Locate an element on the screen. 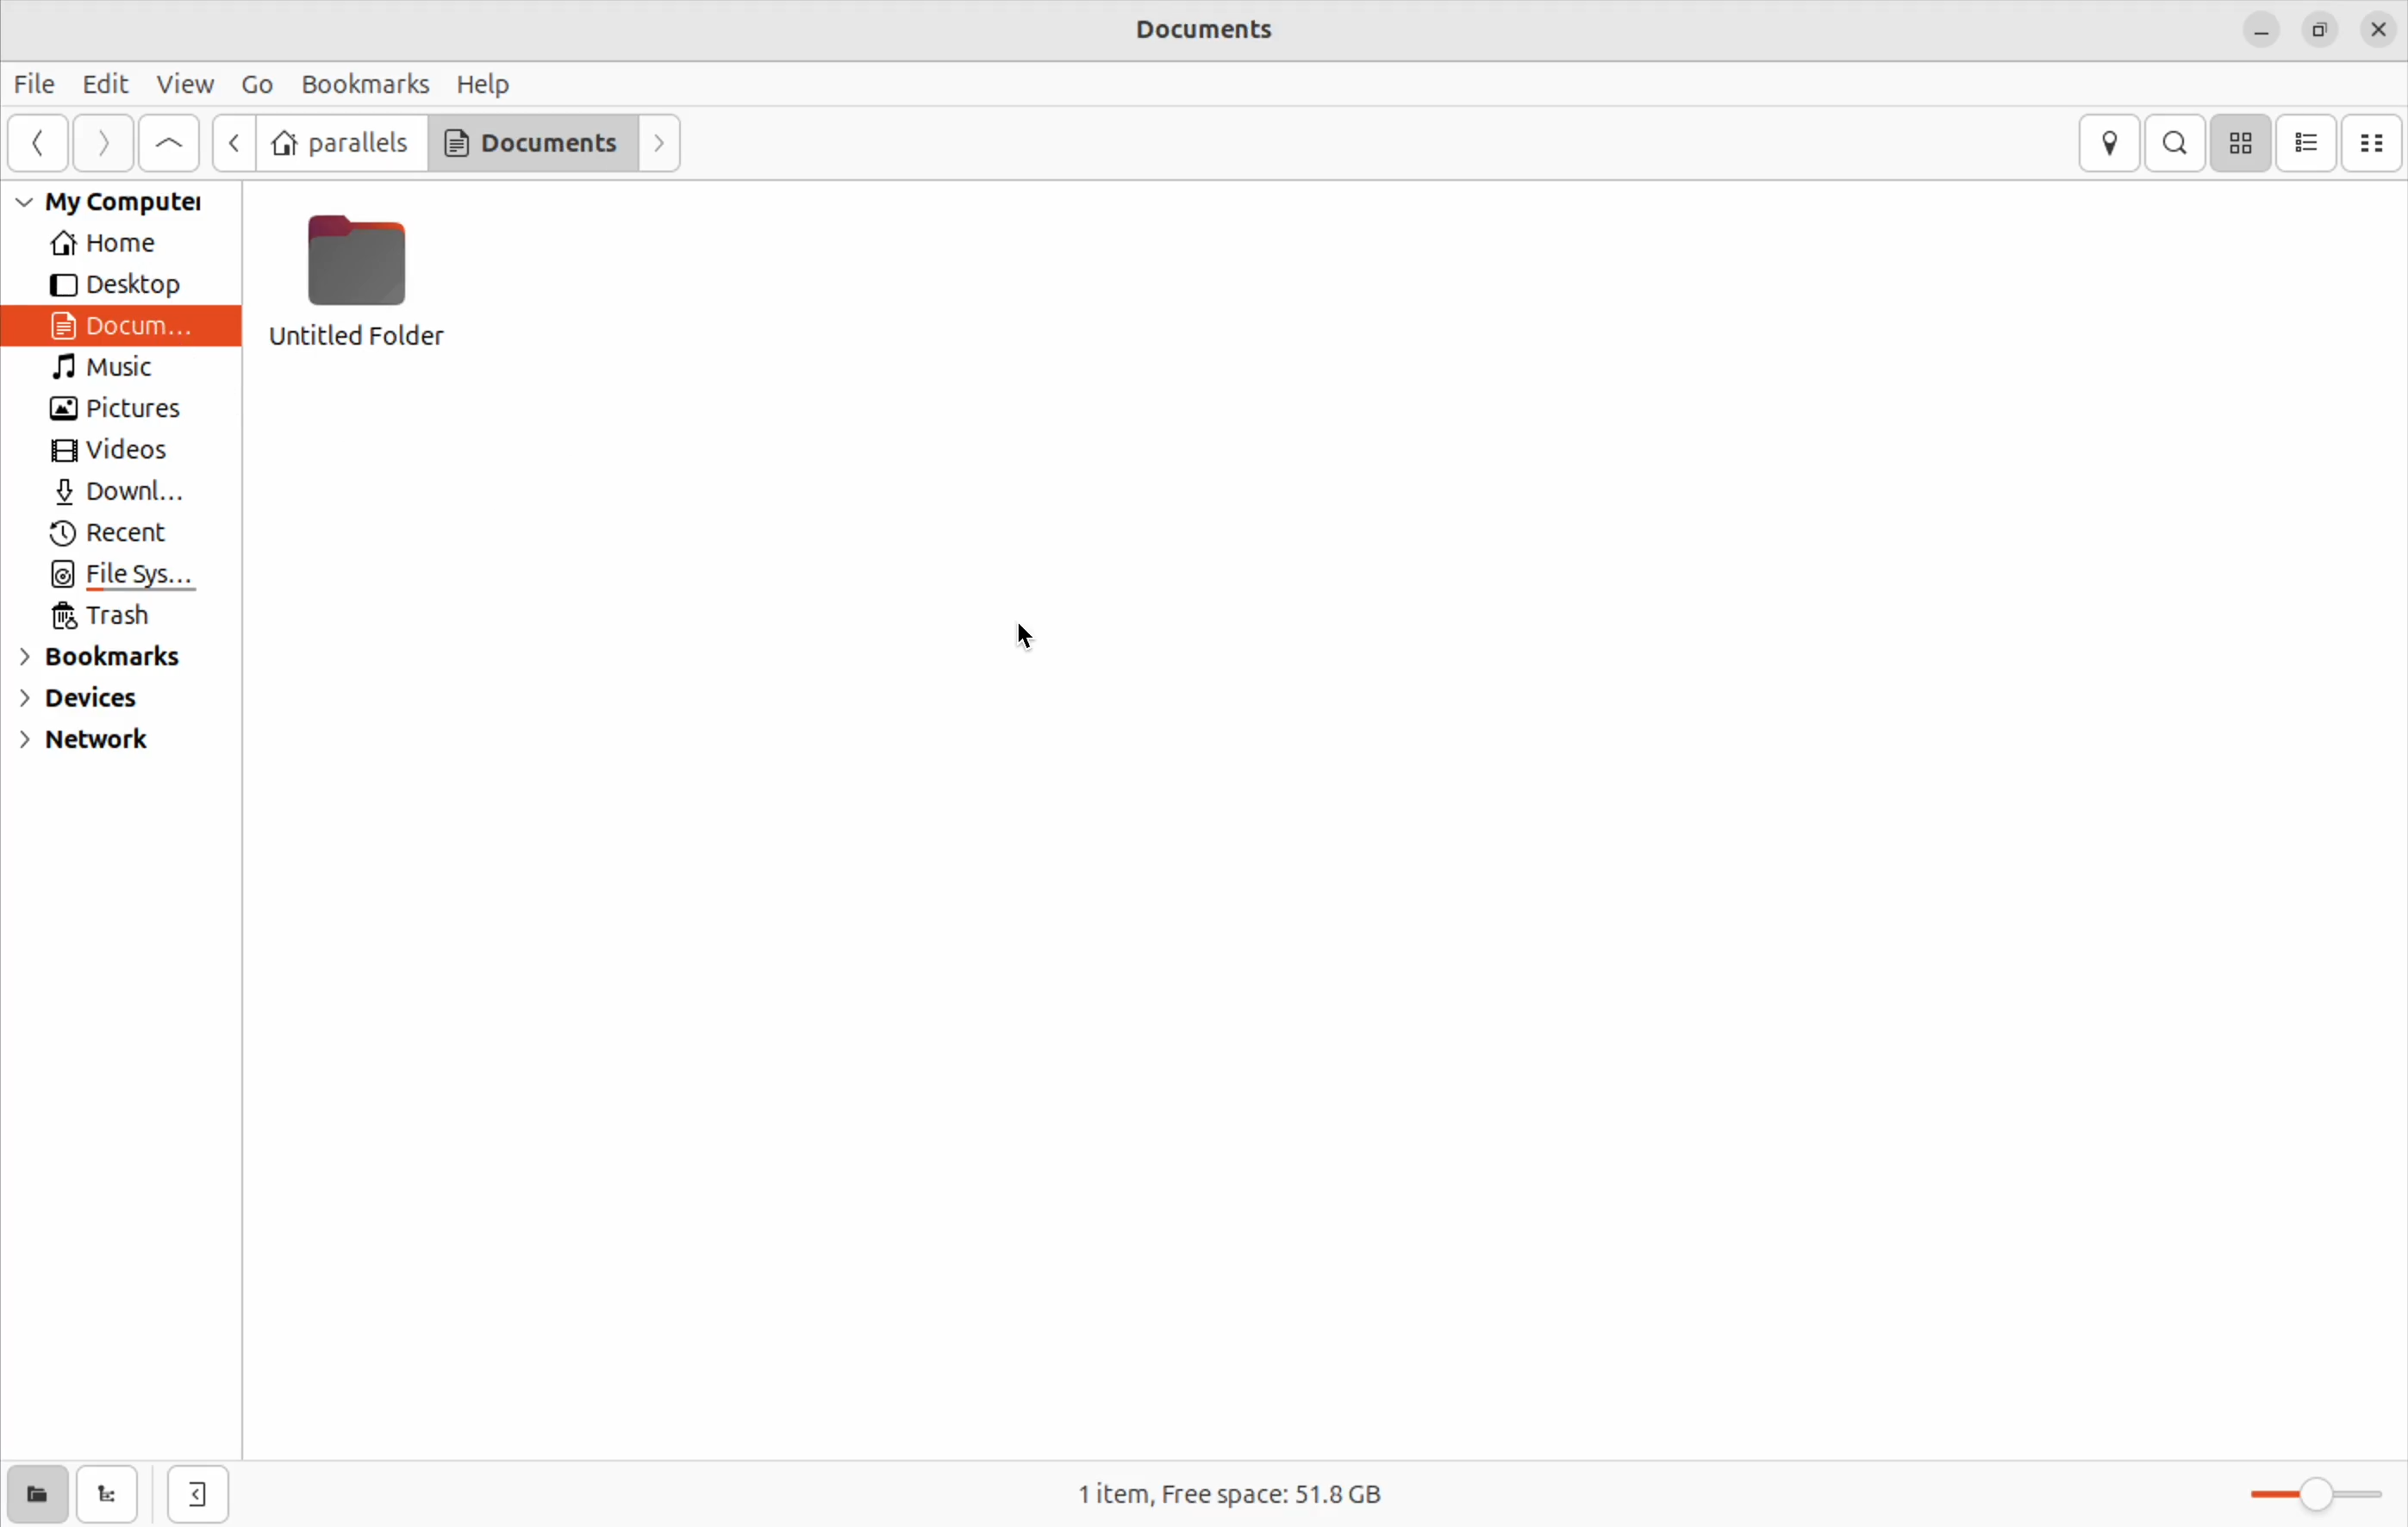 This screenshot has height=1527, width=2408. devices is located at coordinates (103, 699).